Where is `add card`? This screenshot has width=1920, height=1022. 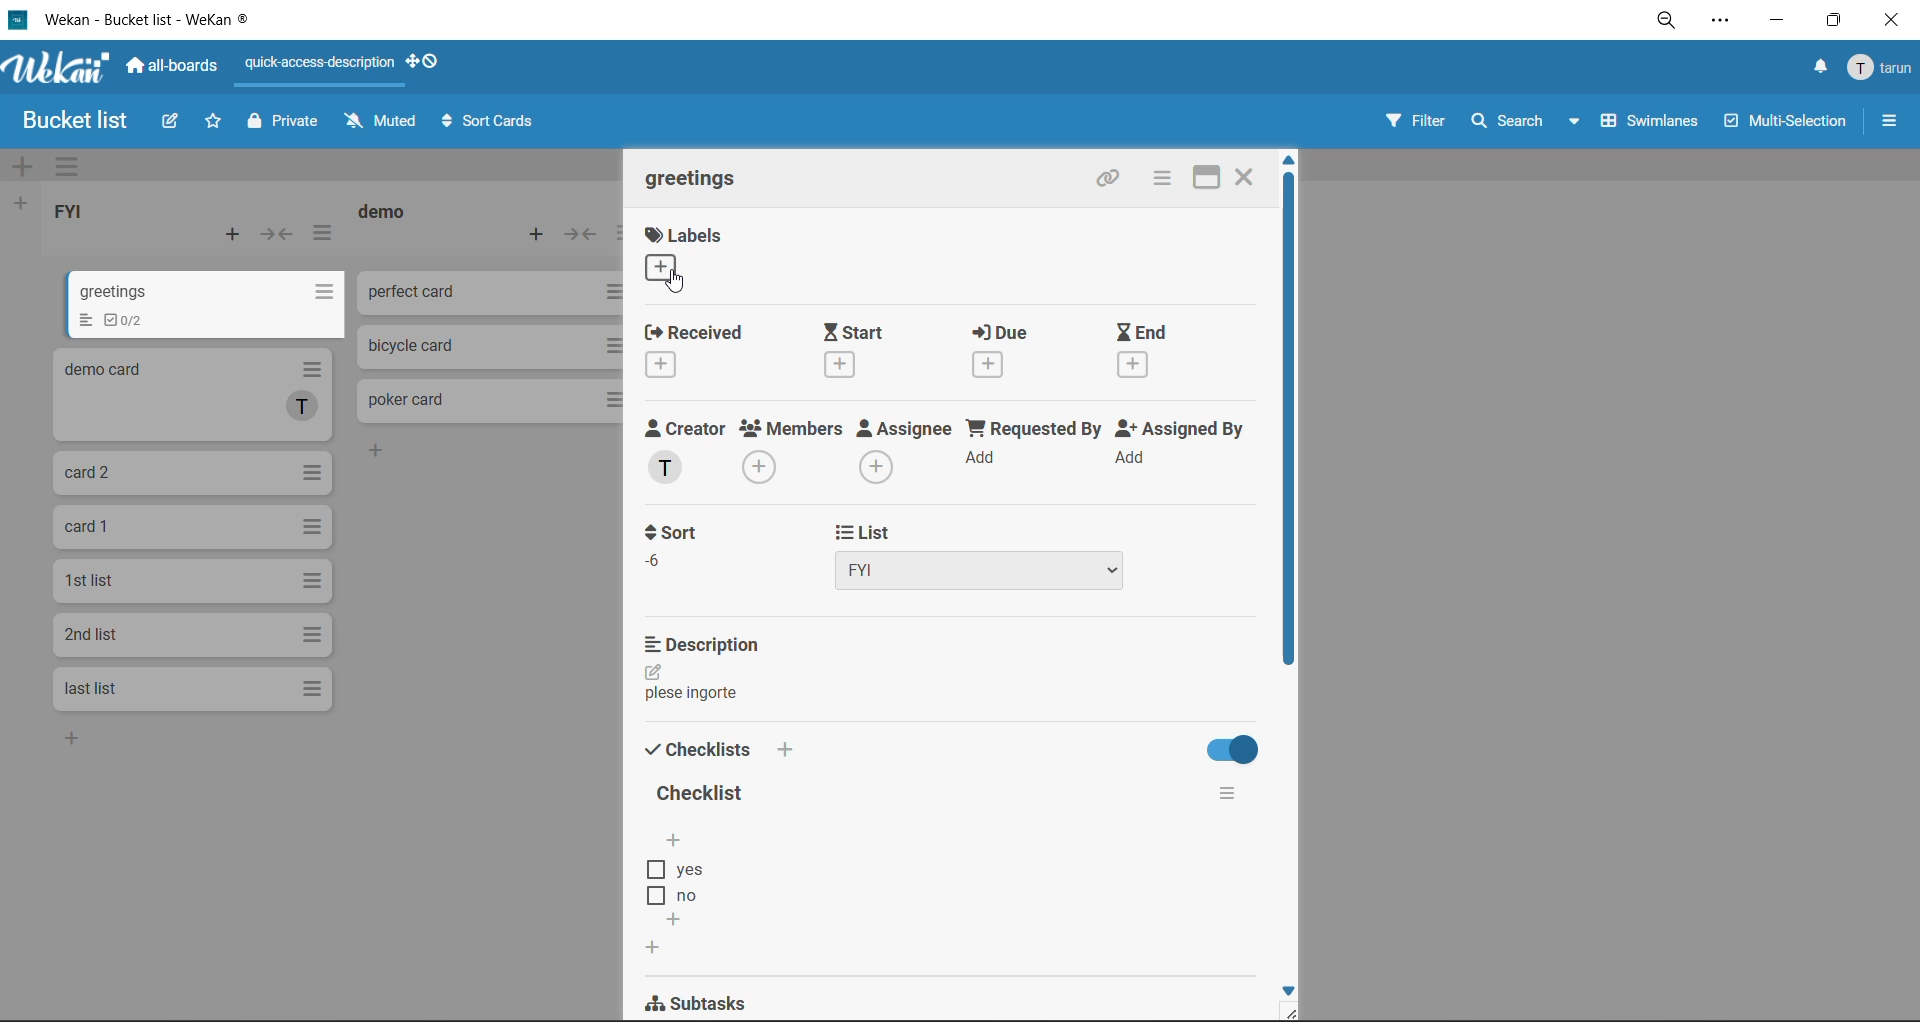
add card is located at coordinates (228, 232).